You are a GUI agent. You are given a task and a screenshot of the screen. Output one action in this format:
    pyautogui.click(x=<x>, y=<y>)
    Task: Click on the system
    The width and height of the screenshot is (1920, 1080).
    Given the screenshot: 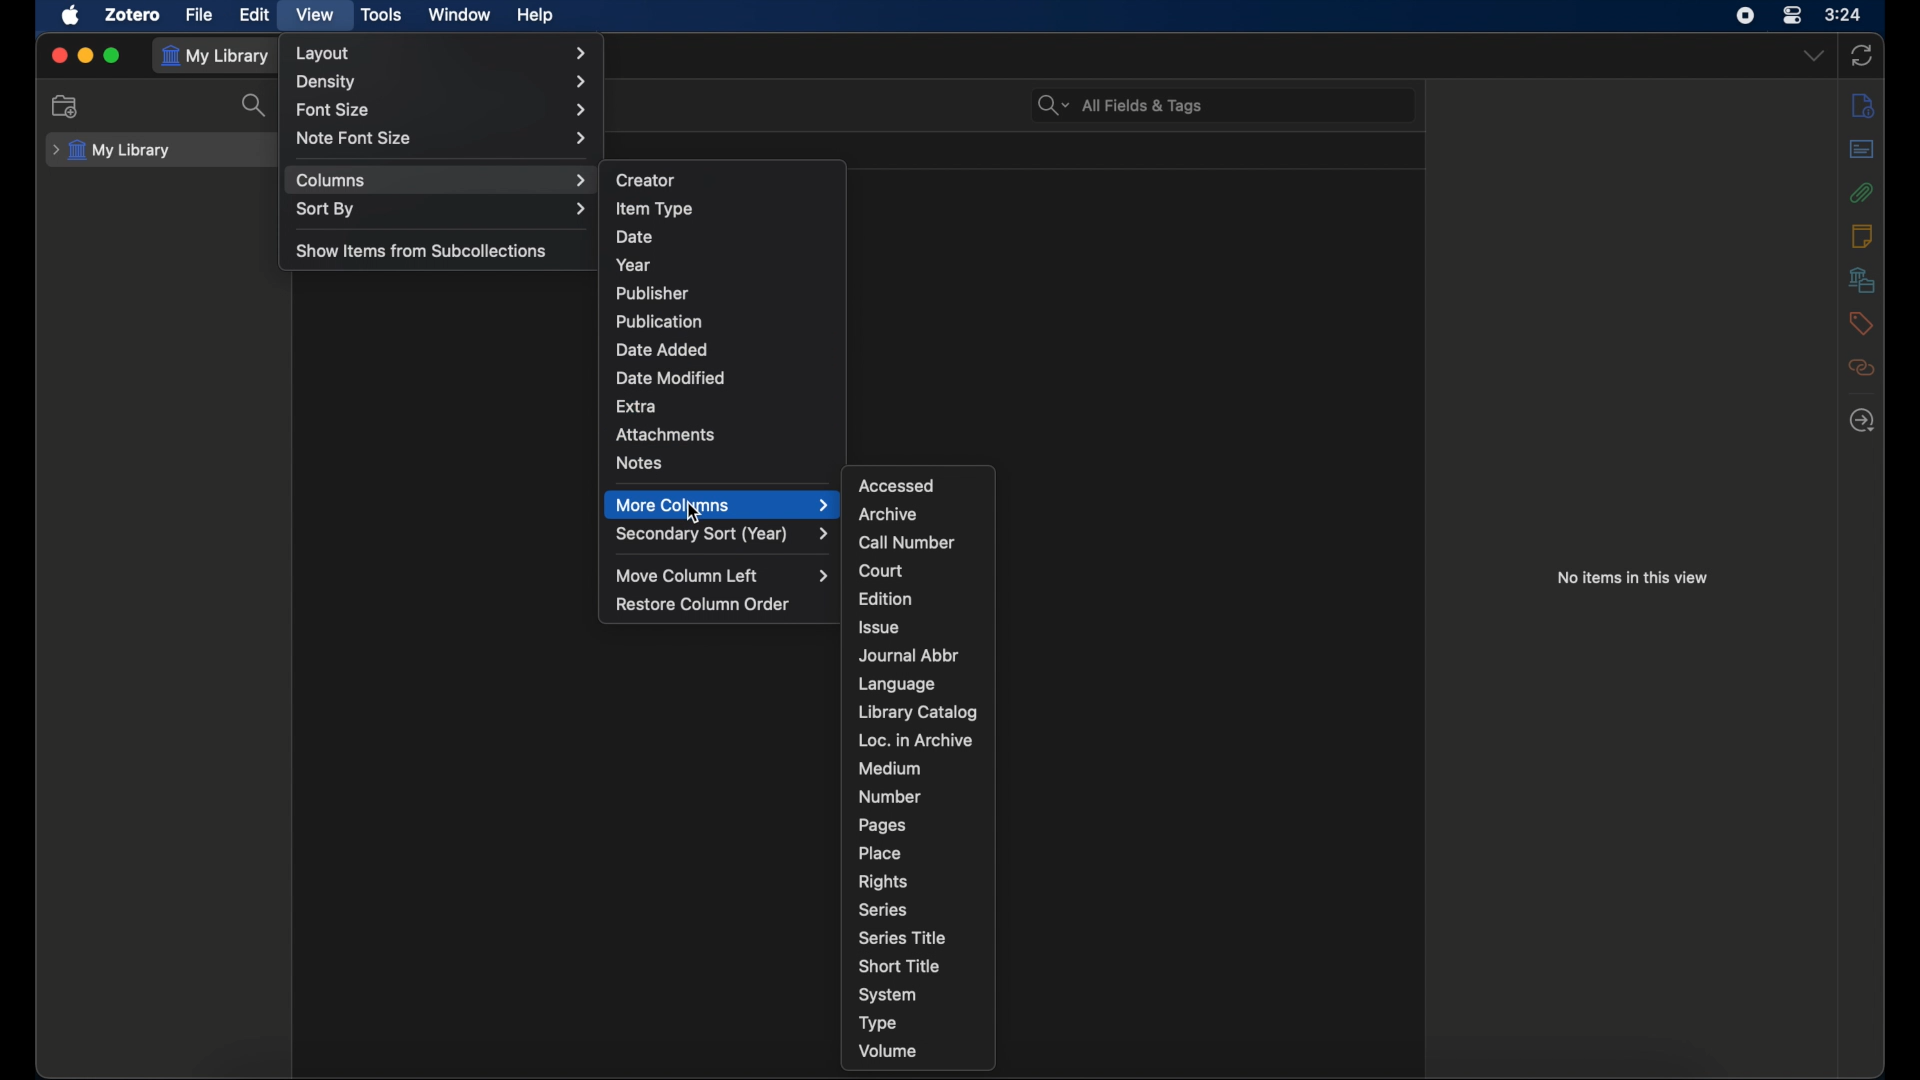 What is the action you would take?
    pyautogui.click(x=888, y=995)
    